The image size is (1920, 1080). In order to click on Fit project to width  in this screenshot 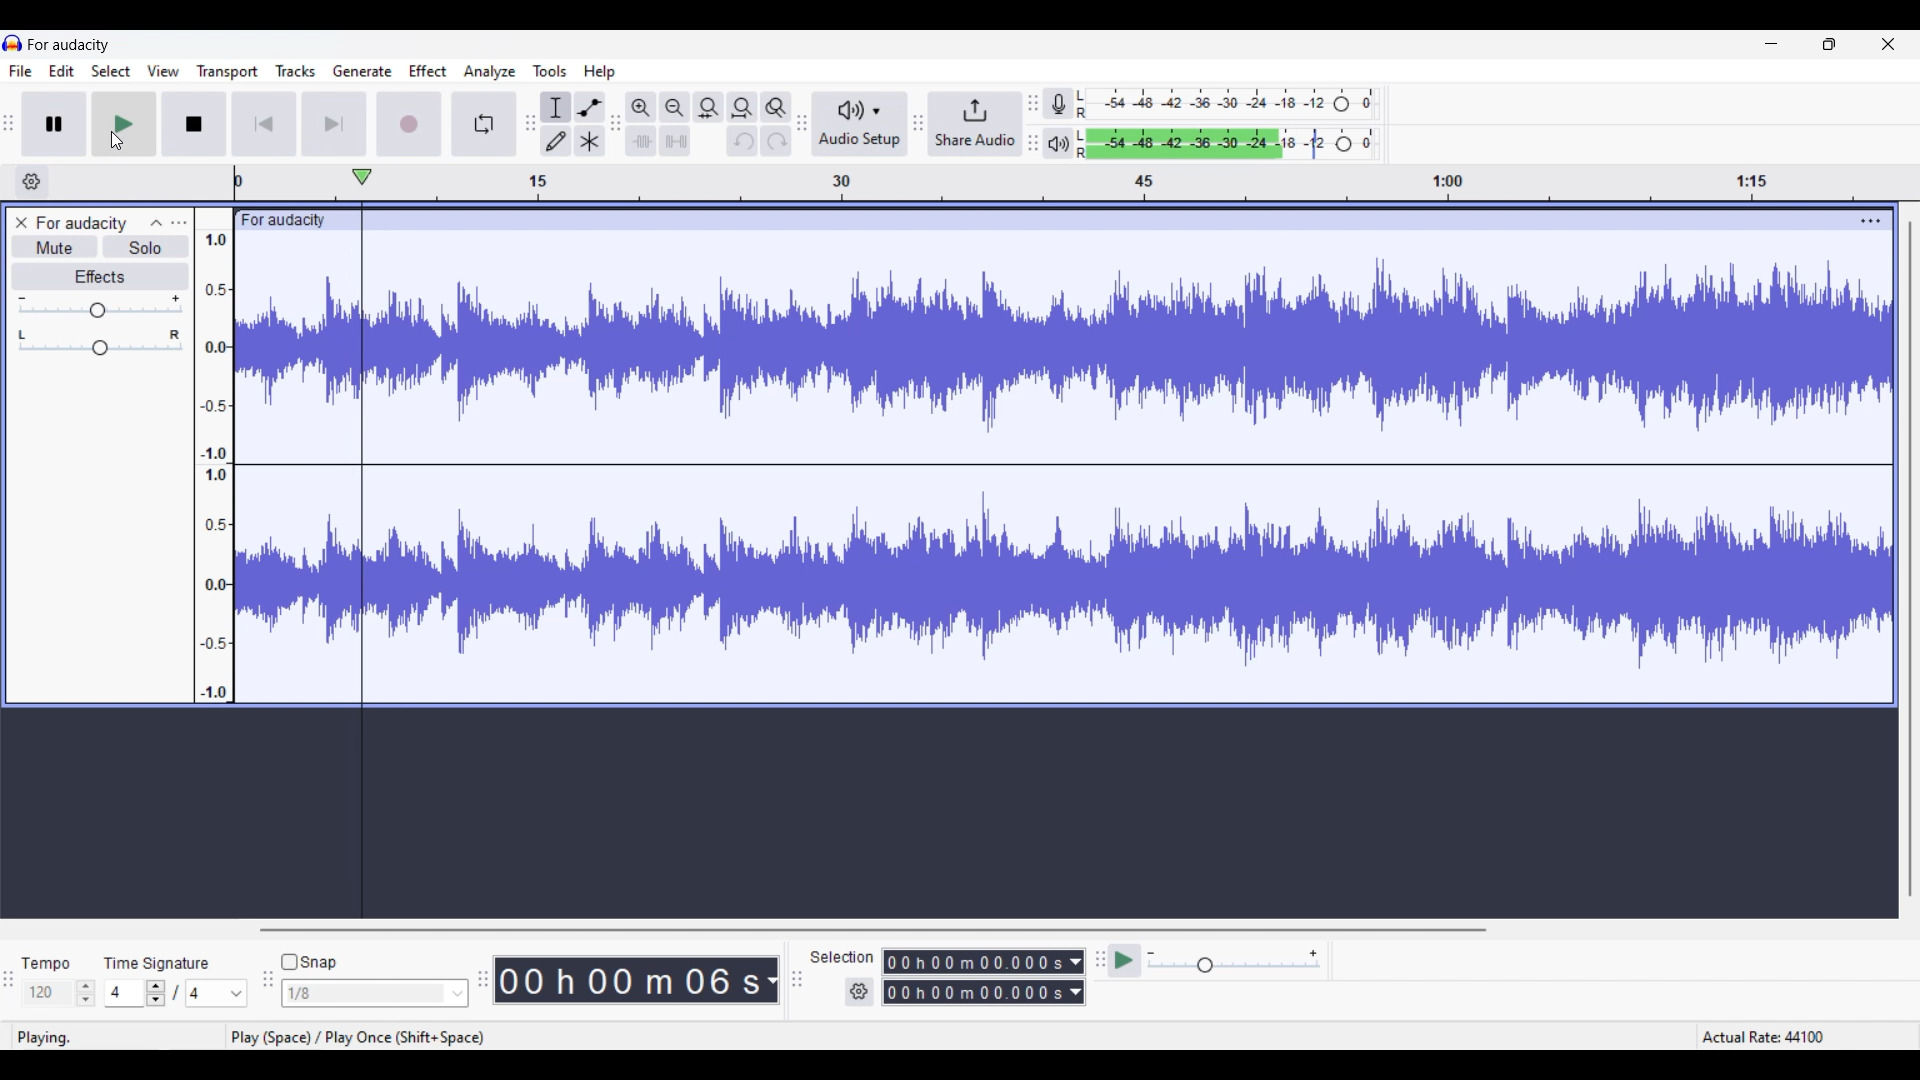, I will do `click(743, 108)`.